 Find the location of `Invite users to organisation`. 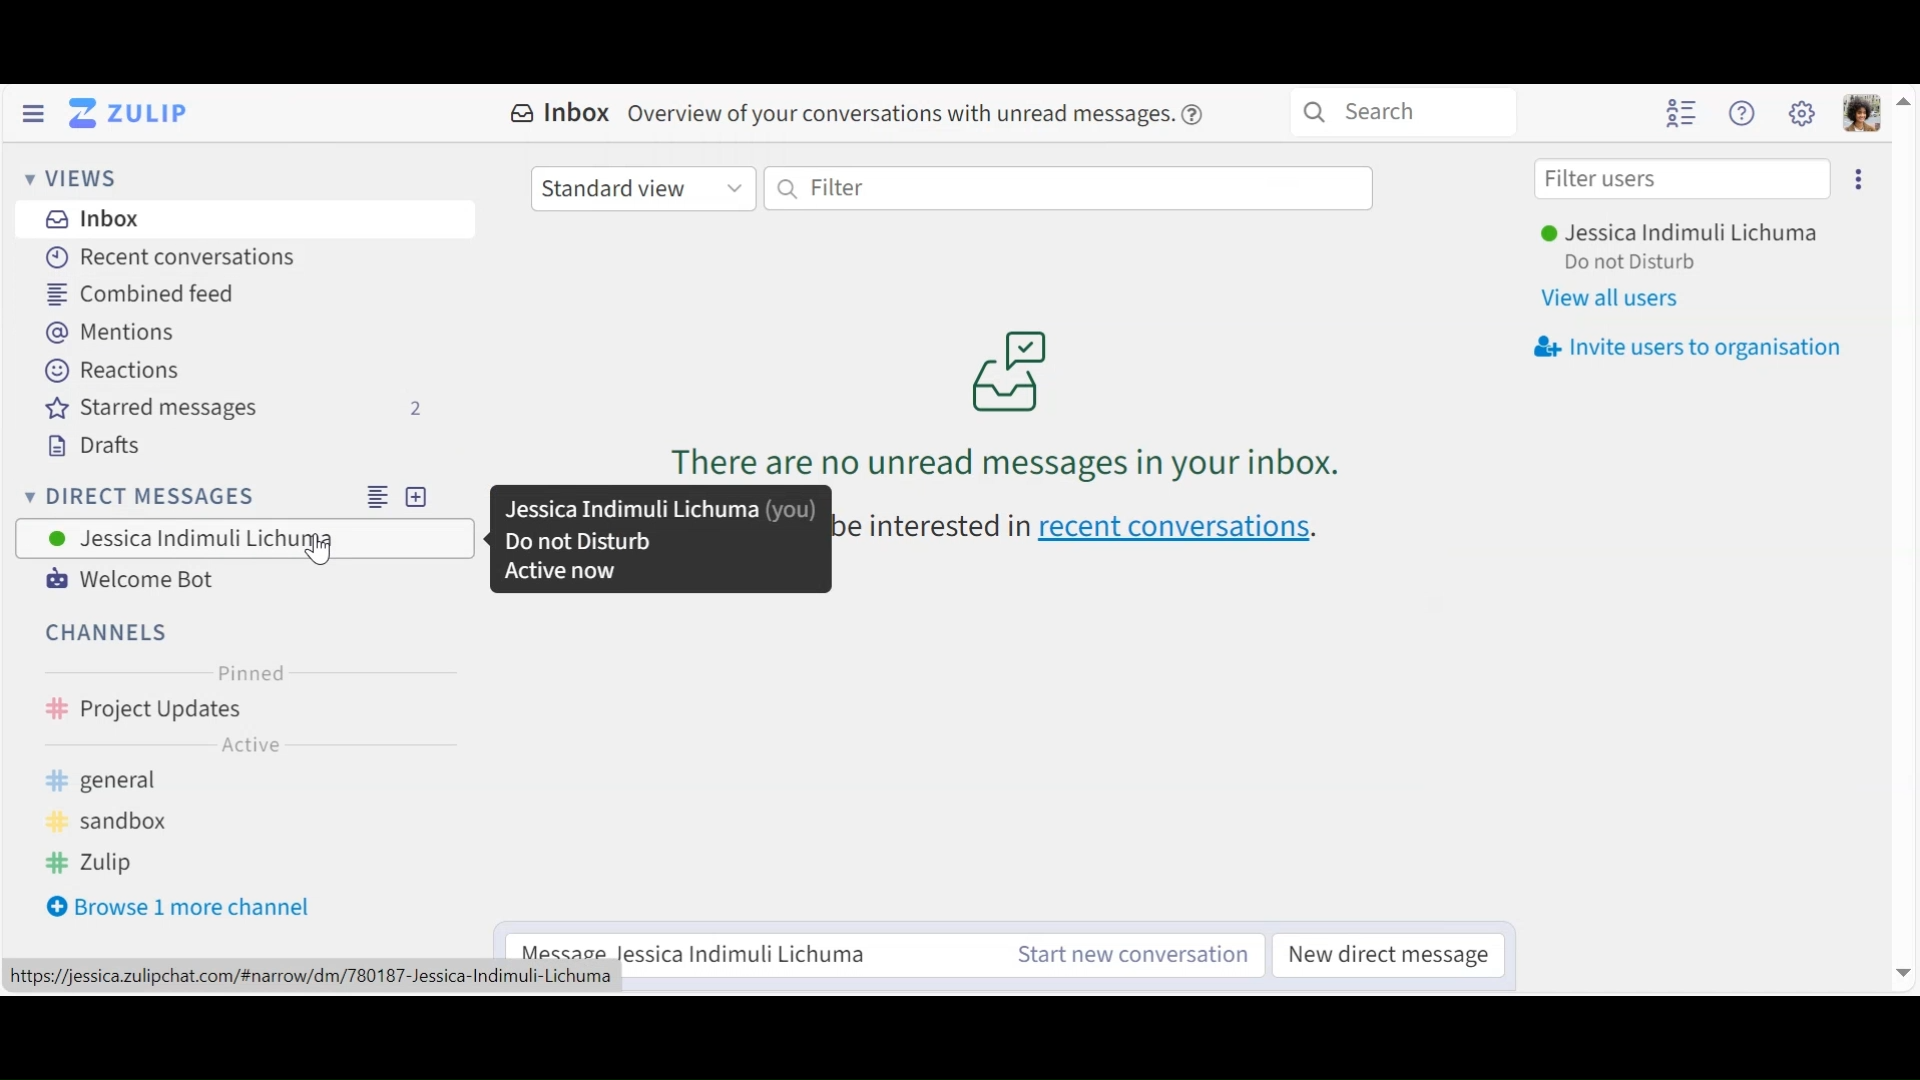

Invite users to organisation is located at coordinates (1689, 349).